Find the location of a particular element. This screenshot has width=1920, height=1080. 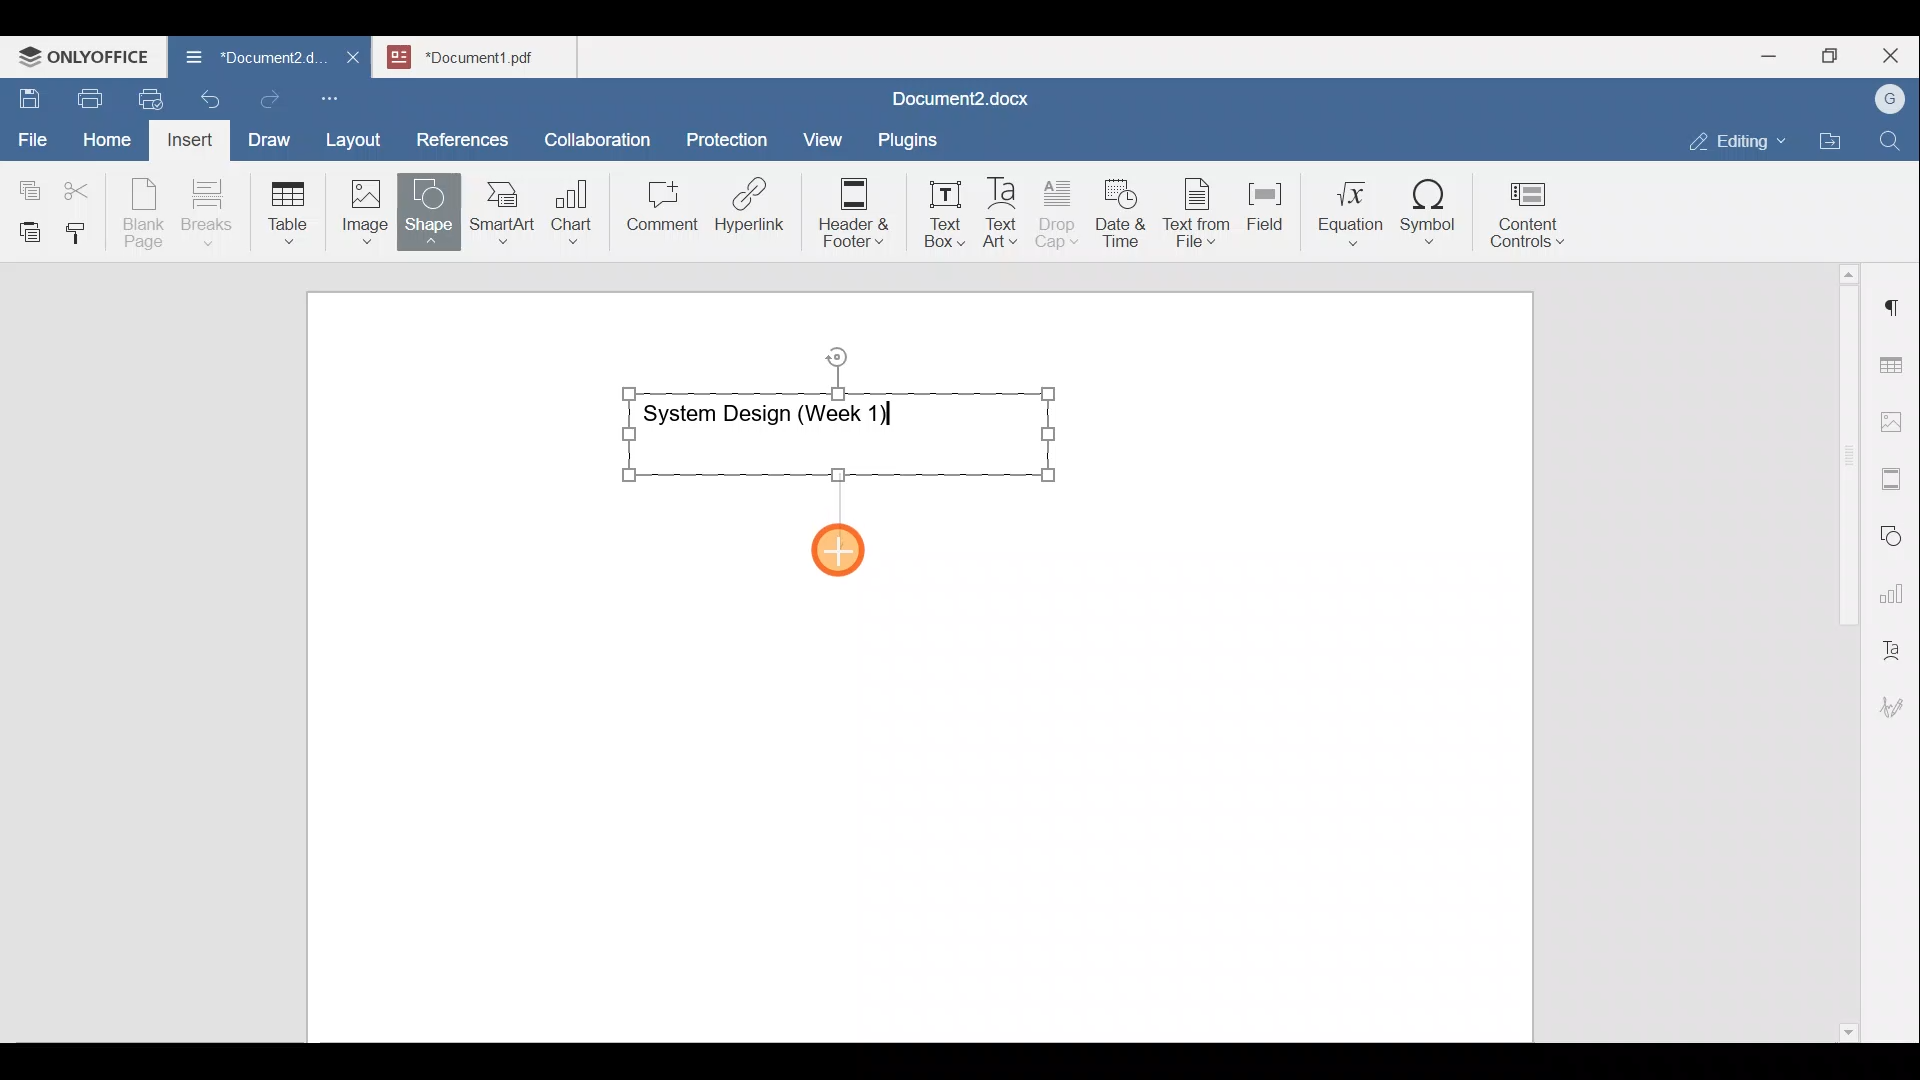

Cursor is located at coordinates (845, 548).